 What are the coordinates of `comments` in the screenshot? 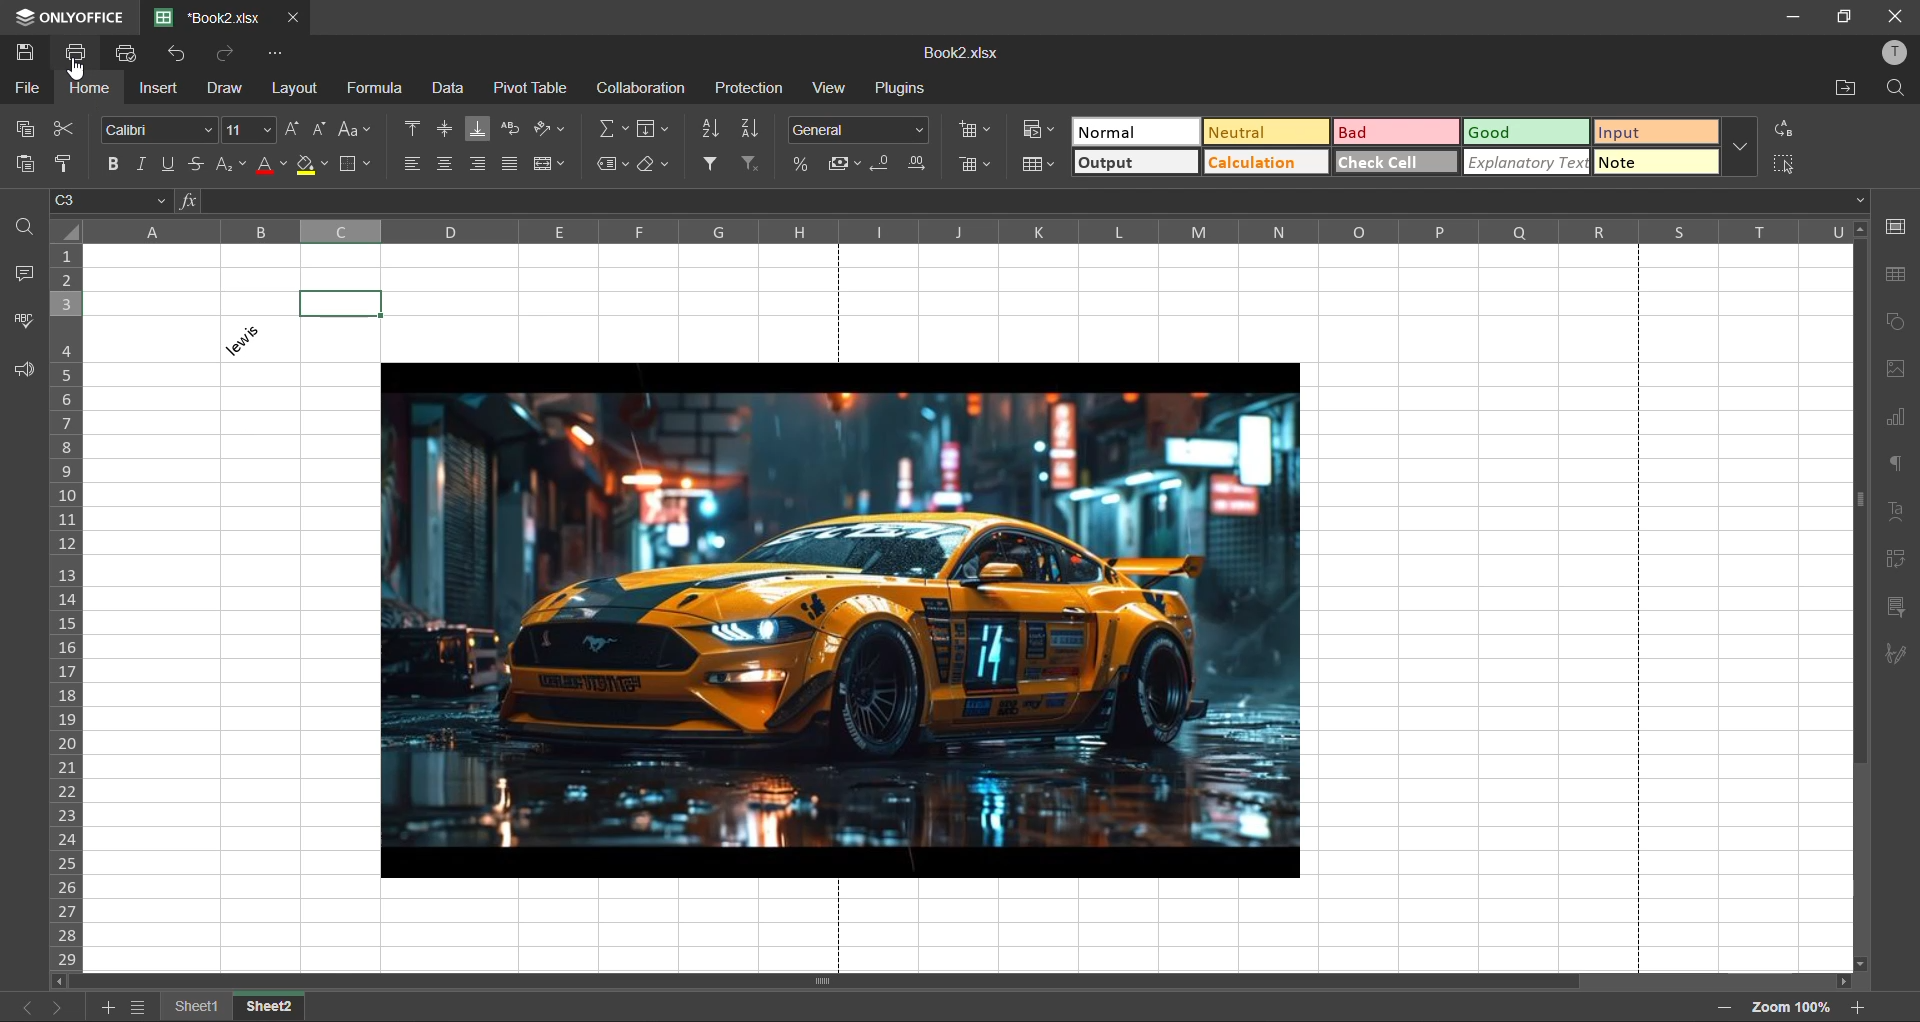 It's located at (31, 275).